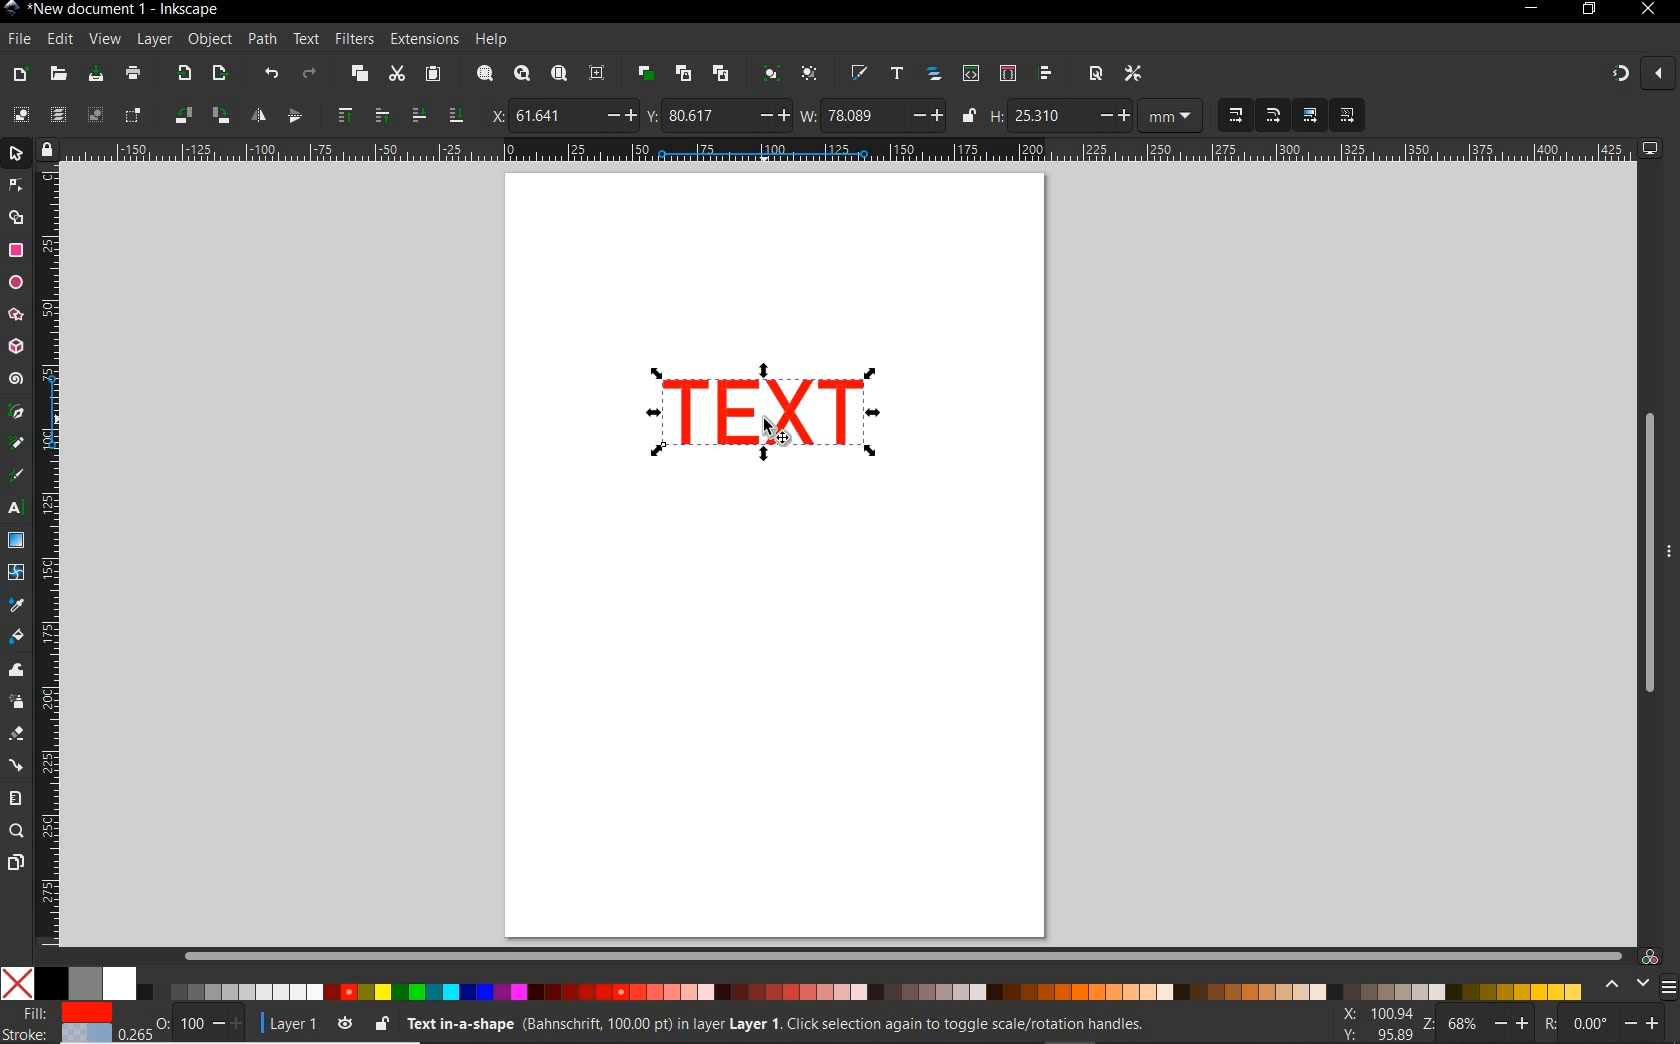 The image size is (1680, 1044). Describe the element at coordinates (16, 765) in the screenshot. I see `connector tool` at that location.